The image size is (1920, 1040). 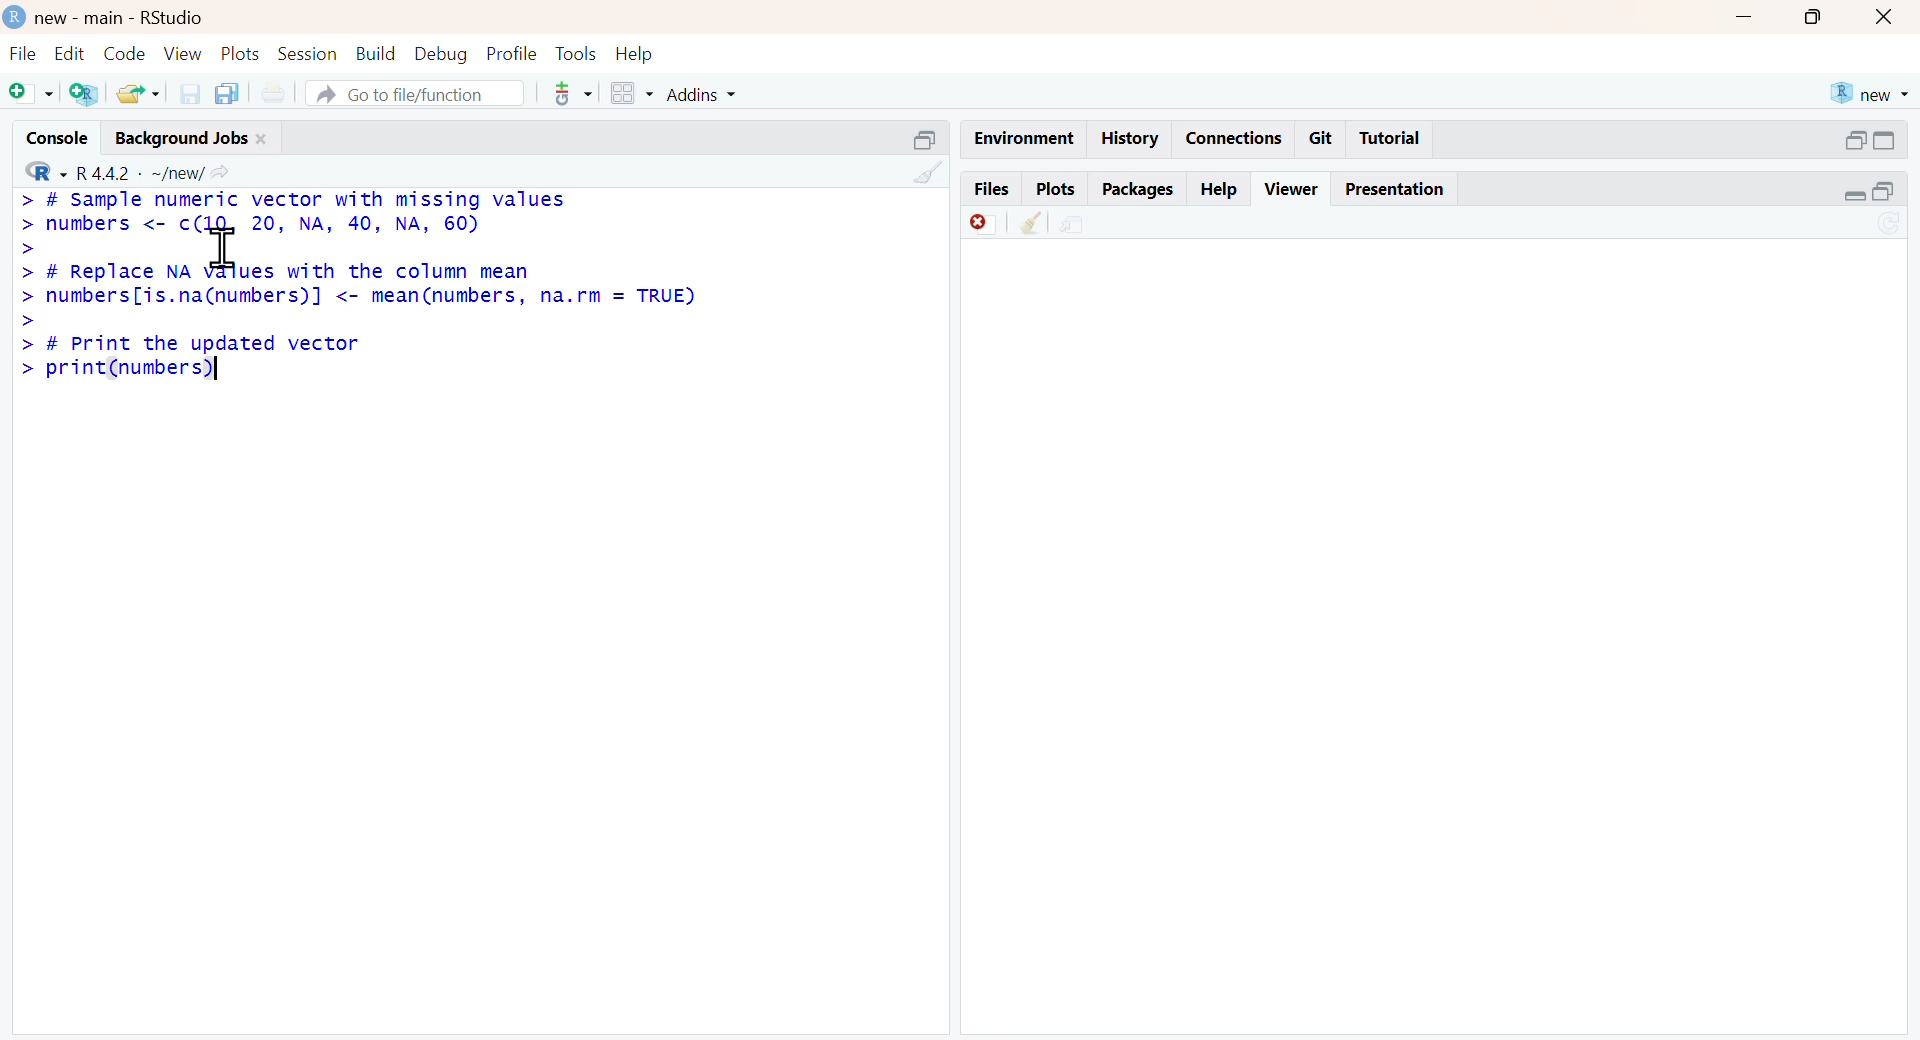 I want to click on R 4.4.2 ~/new/, so click(x=140, y=174).